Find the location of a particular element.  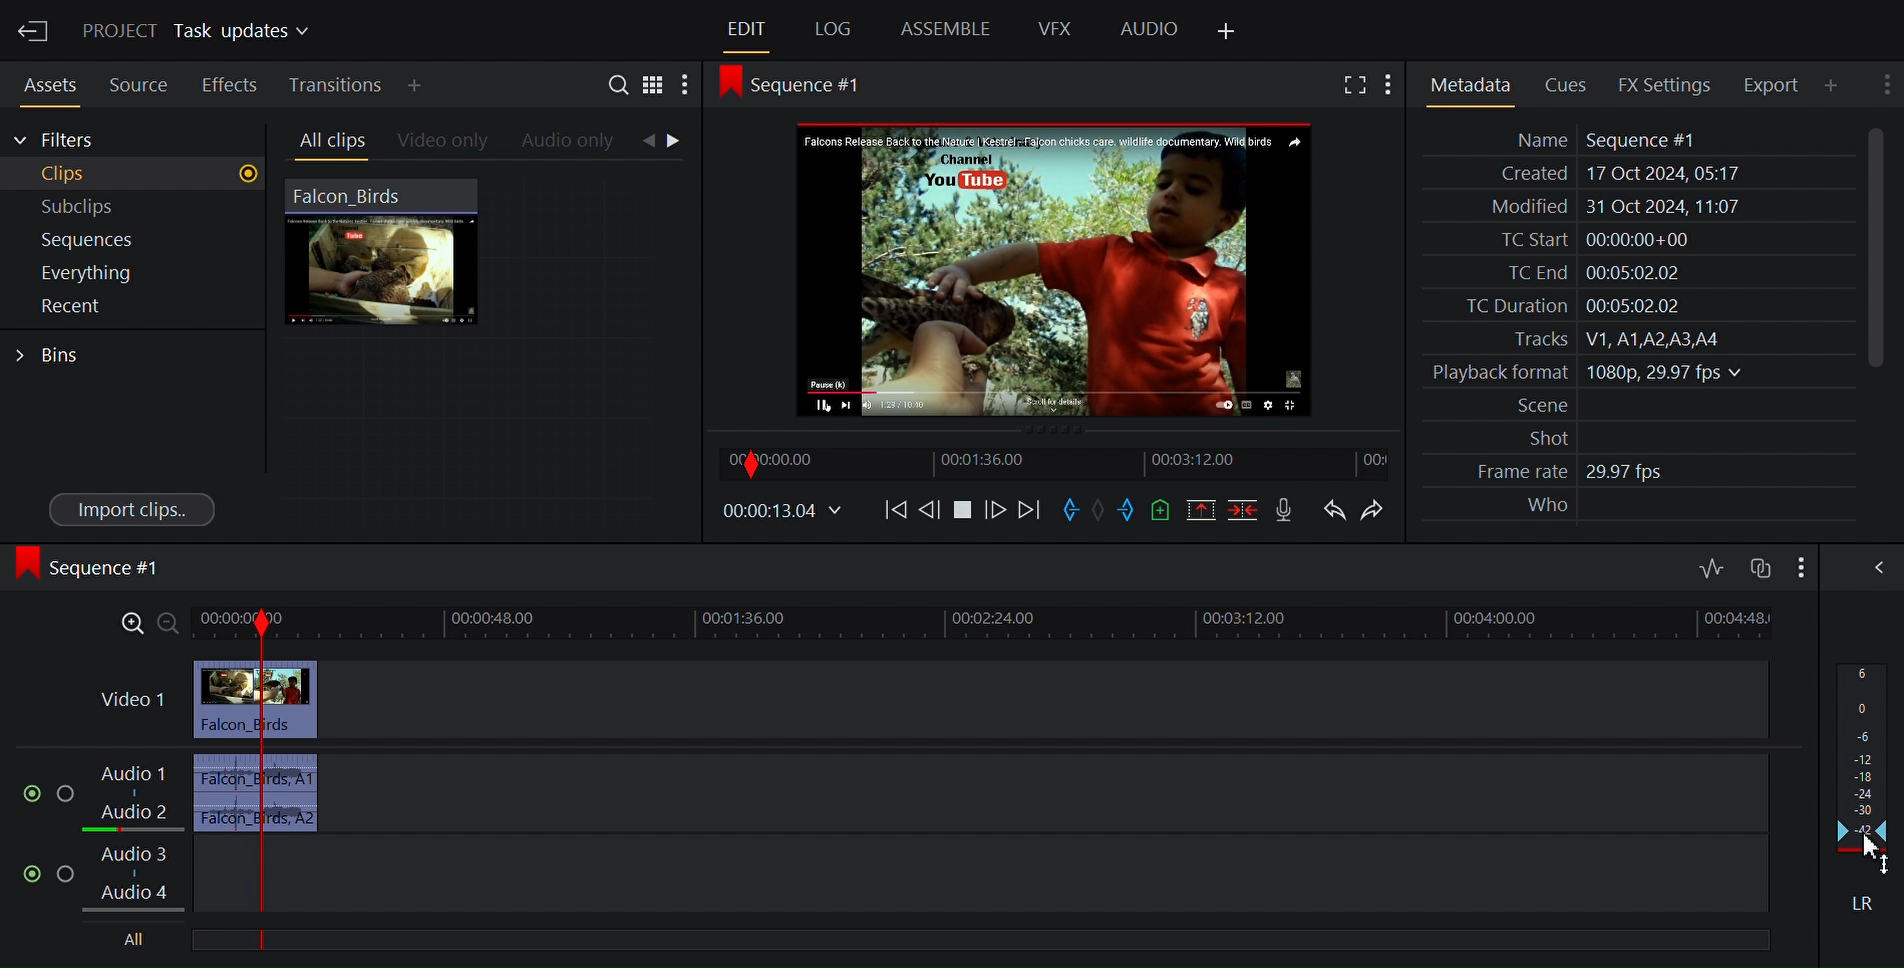

Show/Hide Full audio mix is located at coordinates (1870, 566).